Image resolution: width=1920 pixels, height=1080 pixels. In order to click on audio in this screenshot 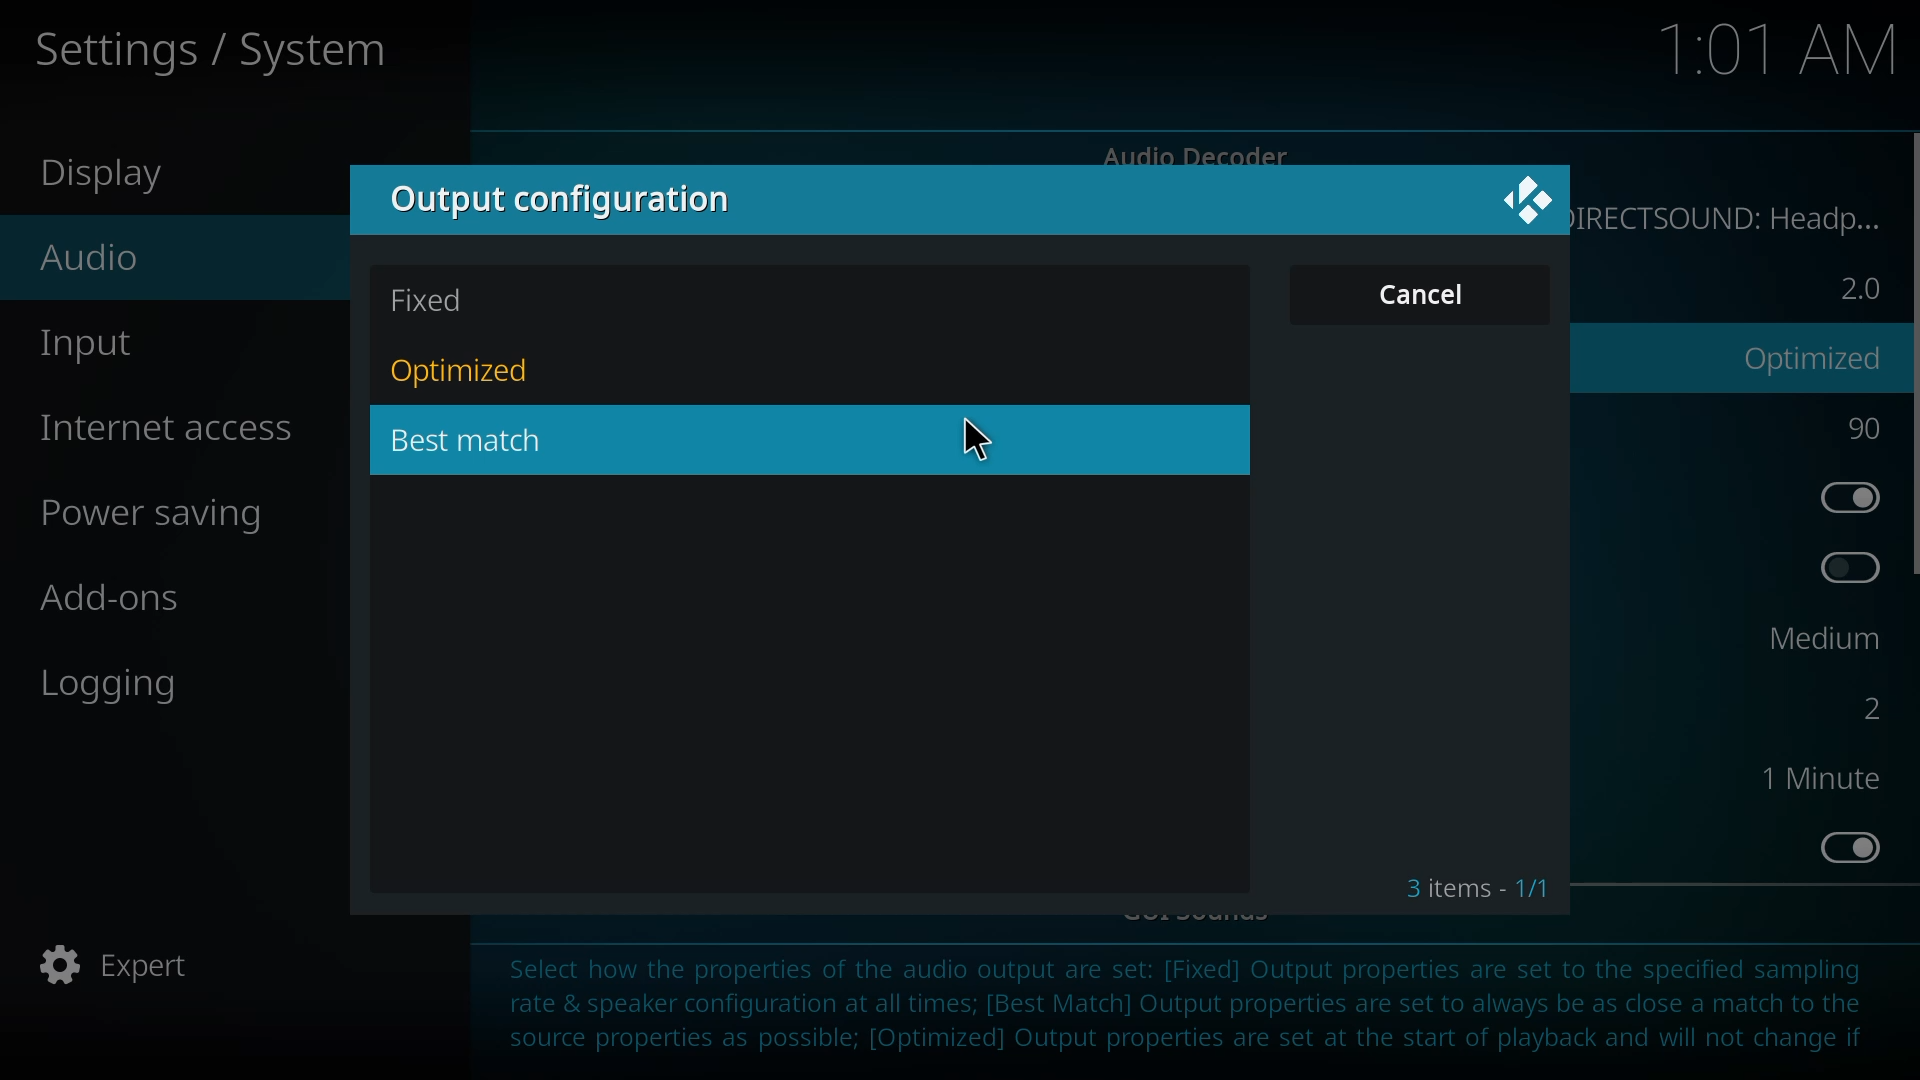, I will do `click(101, 261)`.